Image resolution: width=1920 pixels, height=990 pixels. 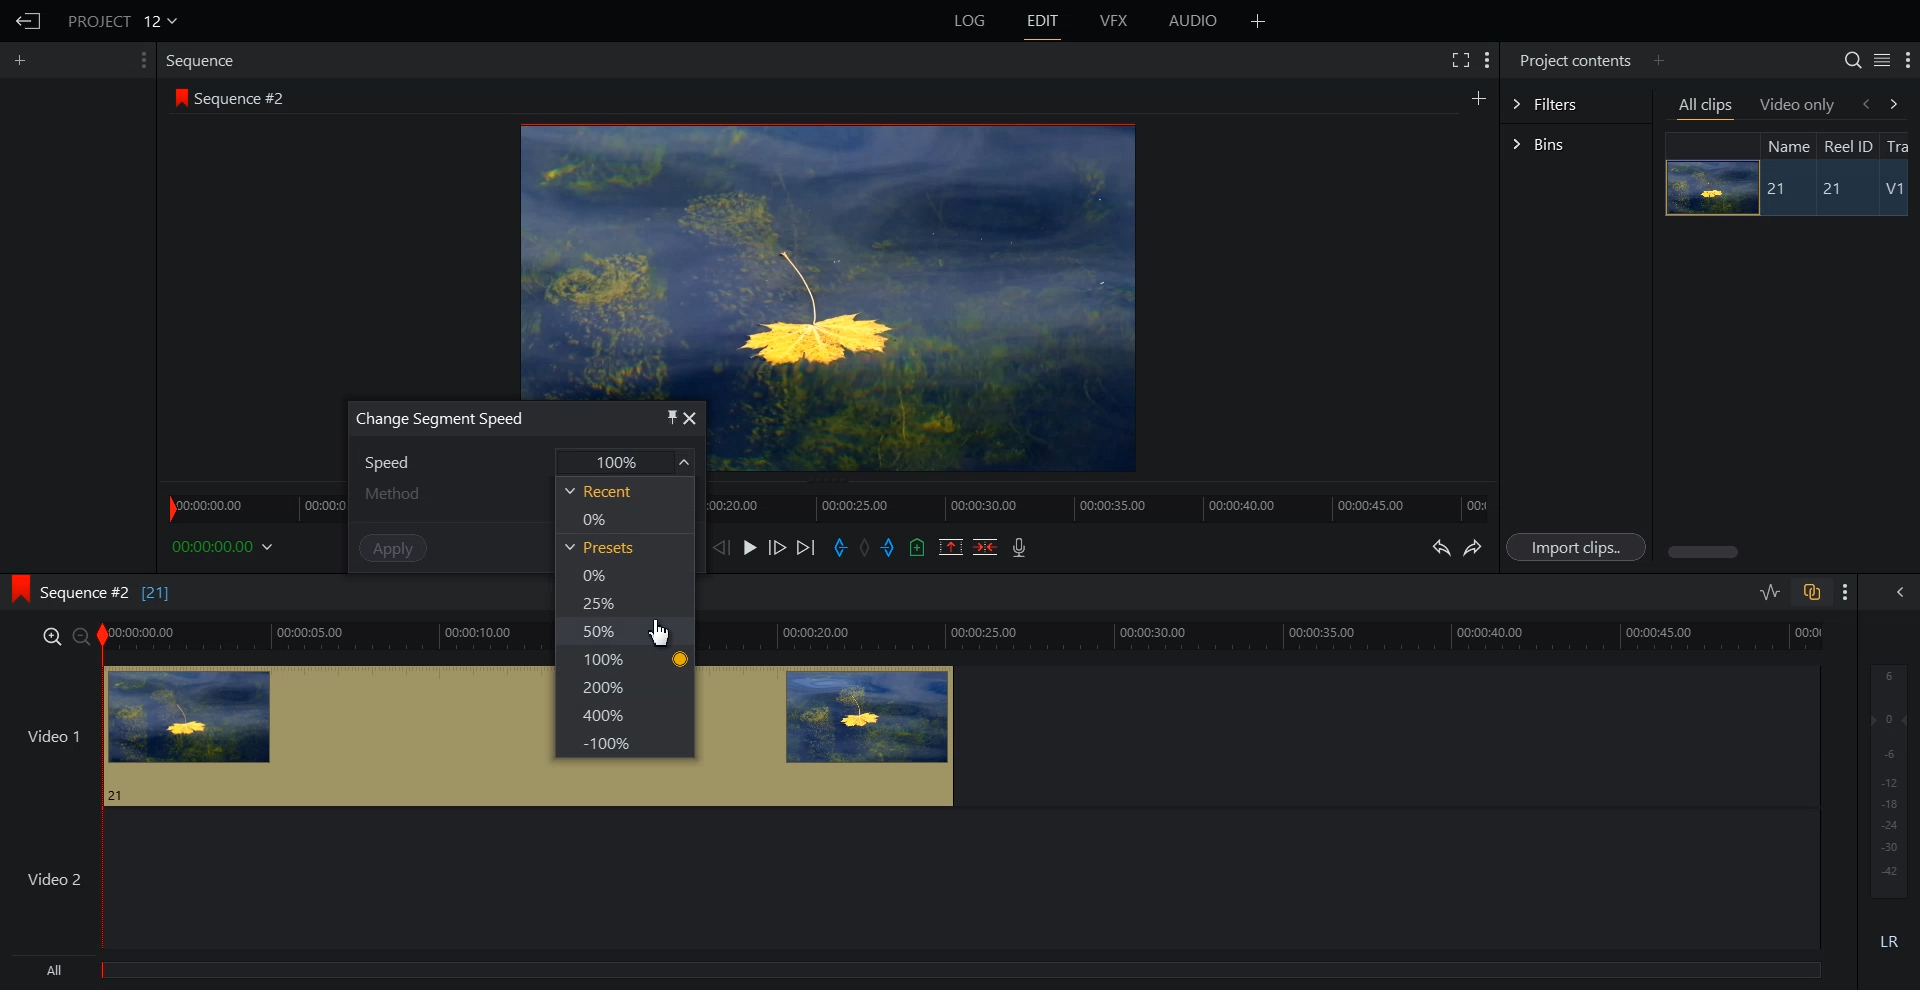 I want to click on 0%, so click(x=595, y=575).